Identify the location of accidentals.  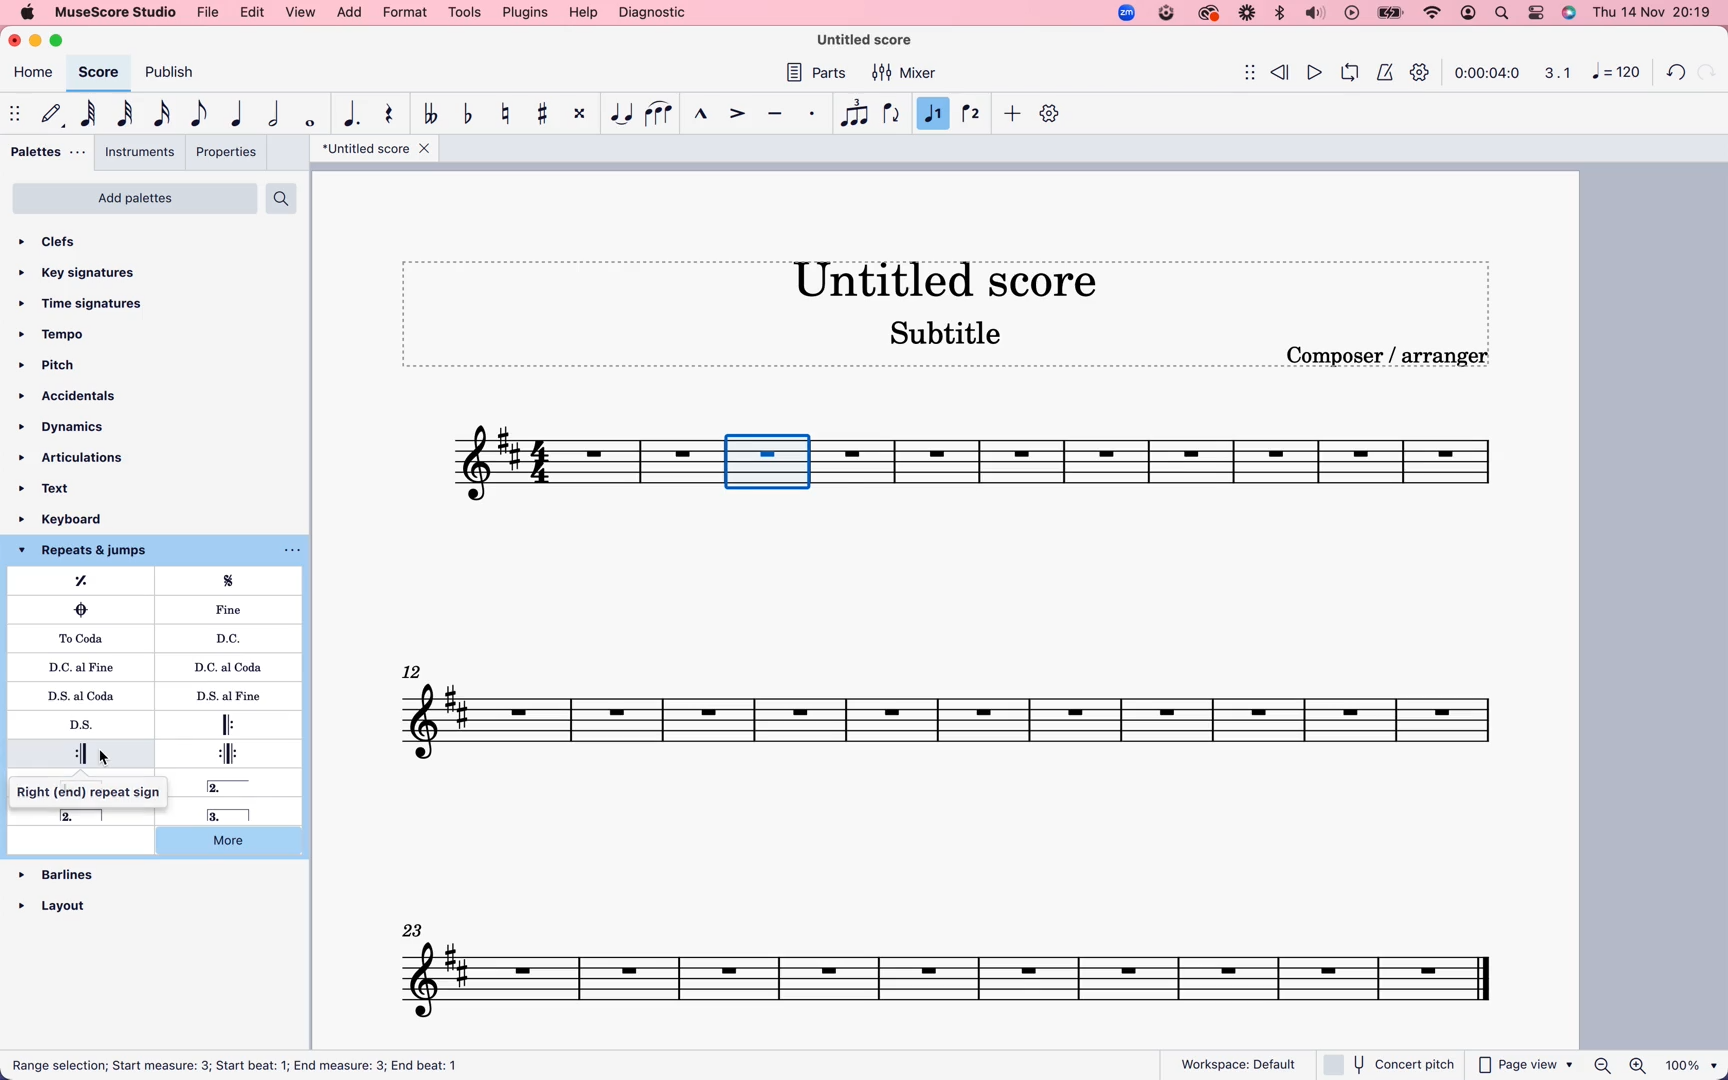
(74, 396).